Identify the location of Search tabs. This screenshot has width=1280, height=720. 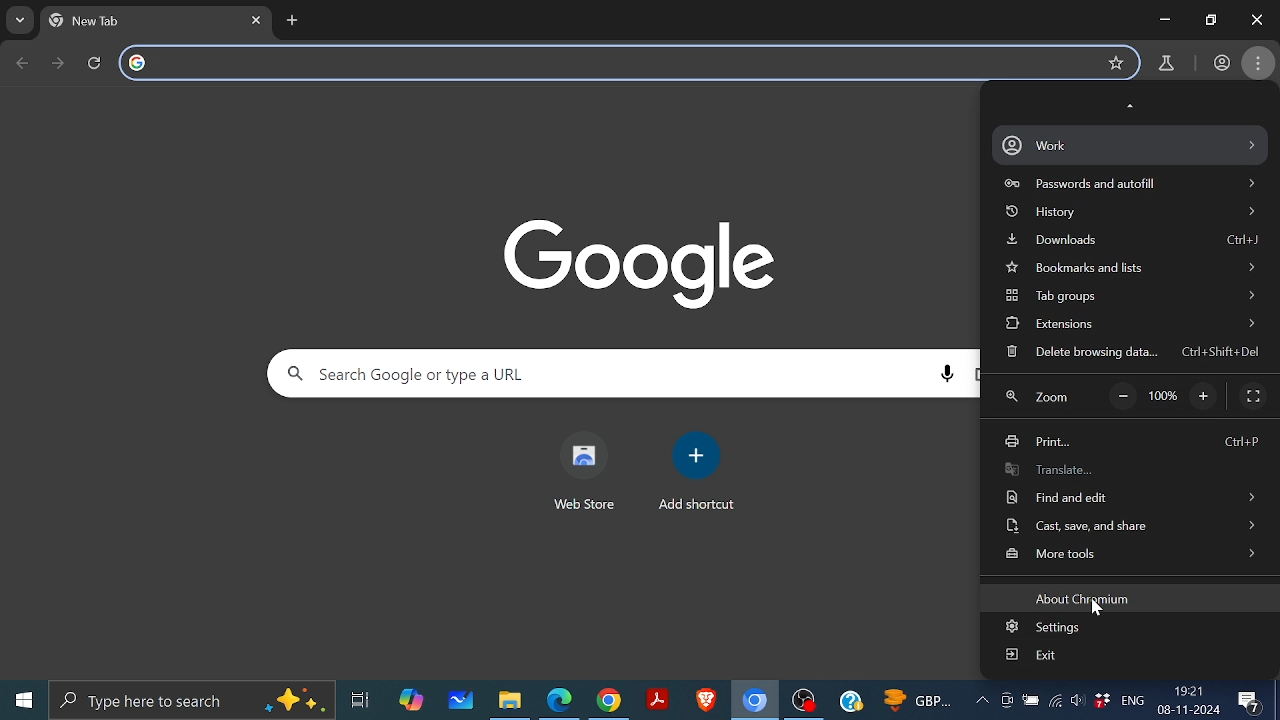
(20, 20).